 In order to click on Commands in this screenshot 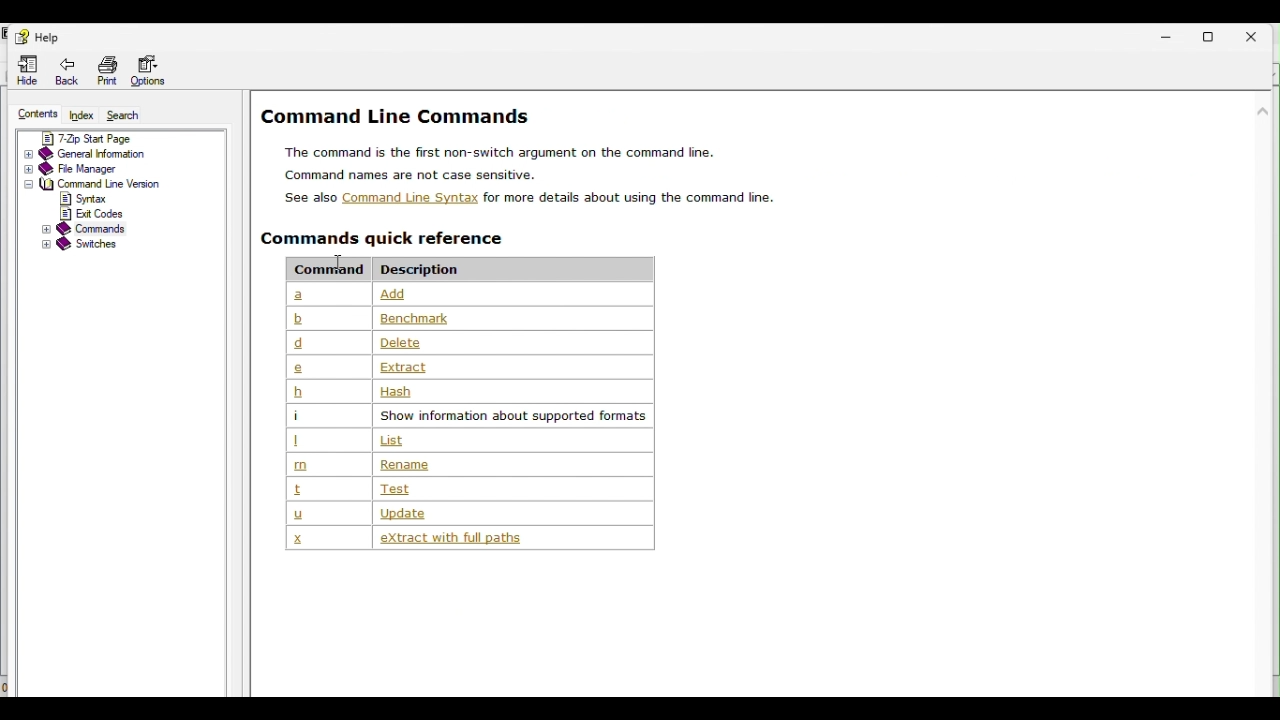, I will do `click(96, 229)`.